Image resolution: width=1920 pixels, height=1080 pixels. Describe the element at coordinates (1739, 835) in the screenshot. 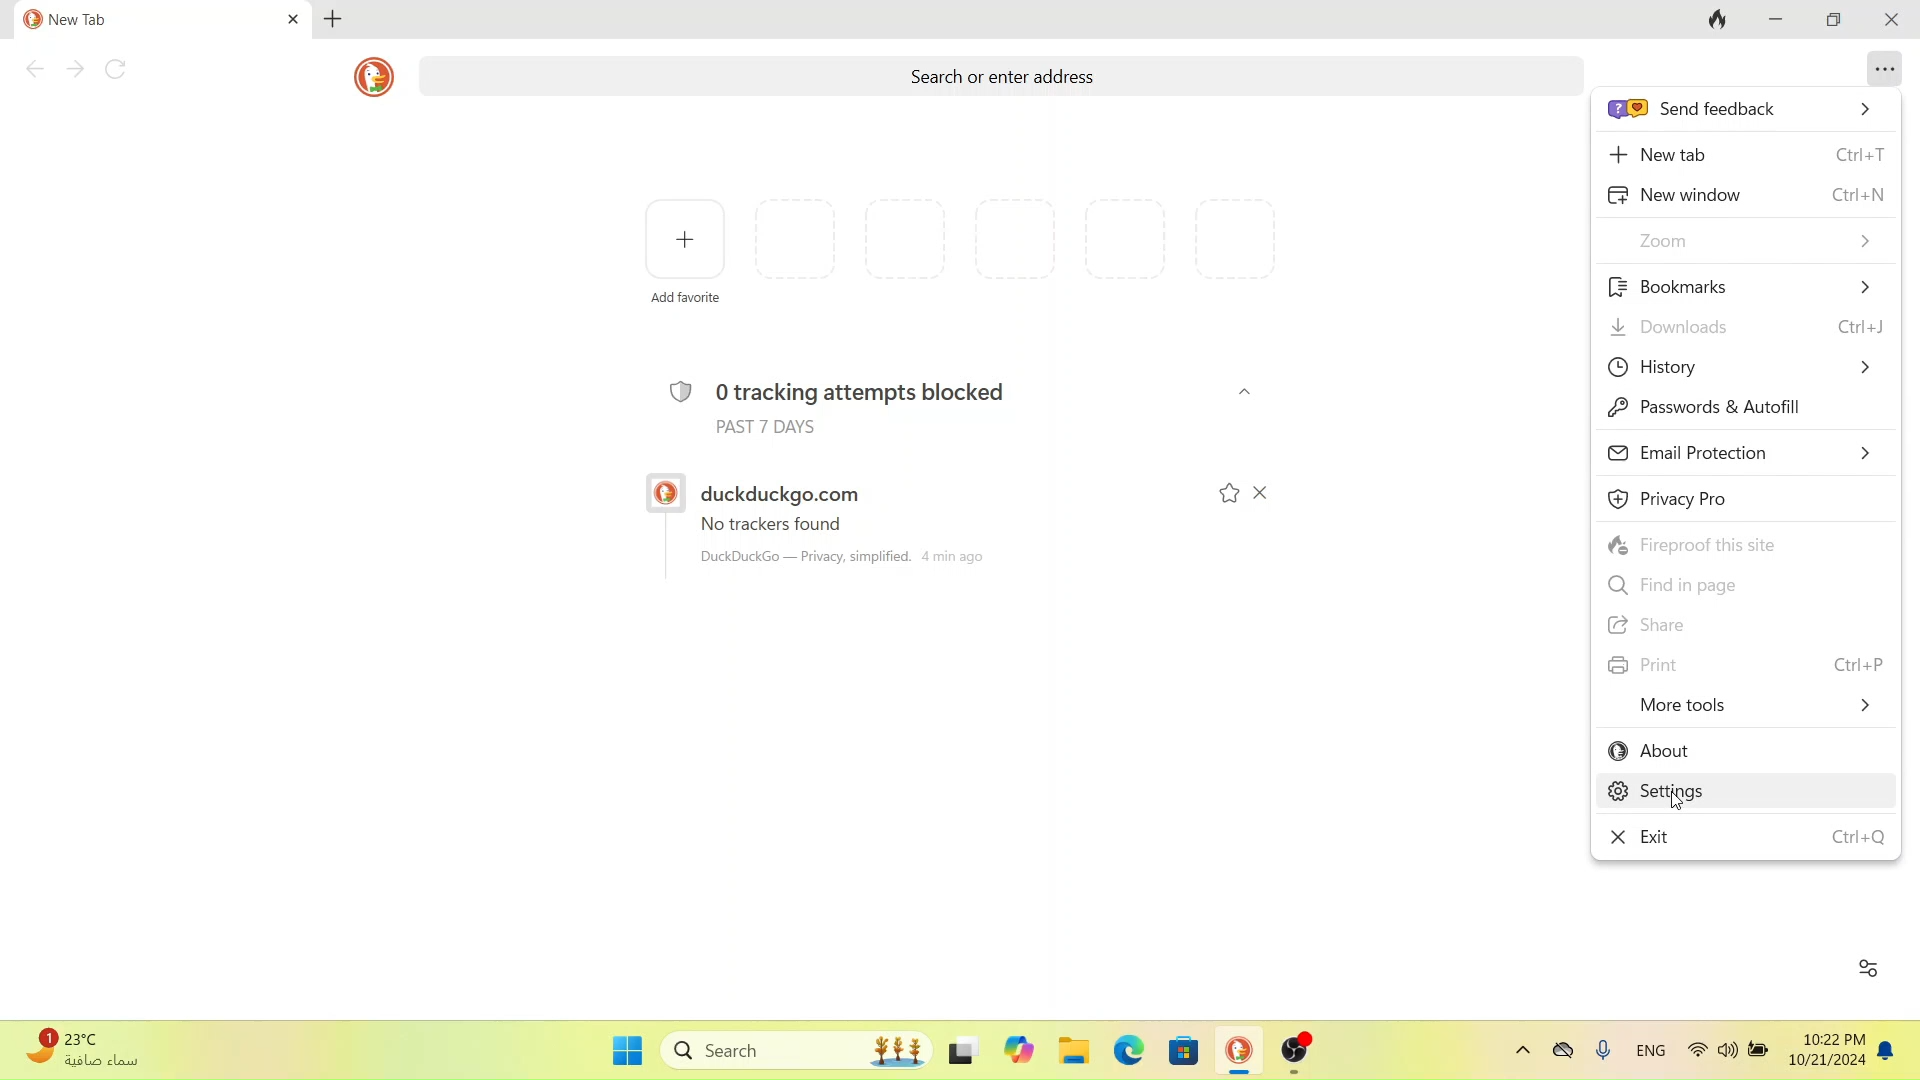

I see `exit` at that location.